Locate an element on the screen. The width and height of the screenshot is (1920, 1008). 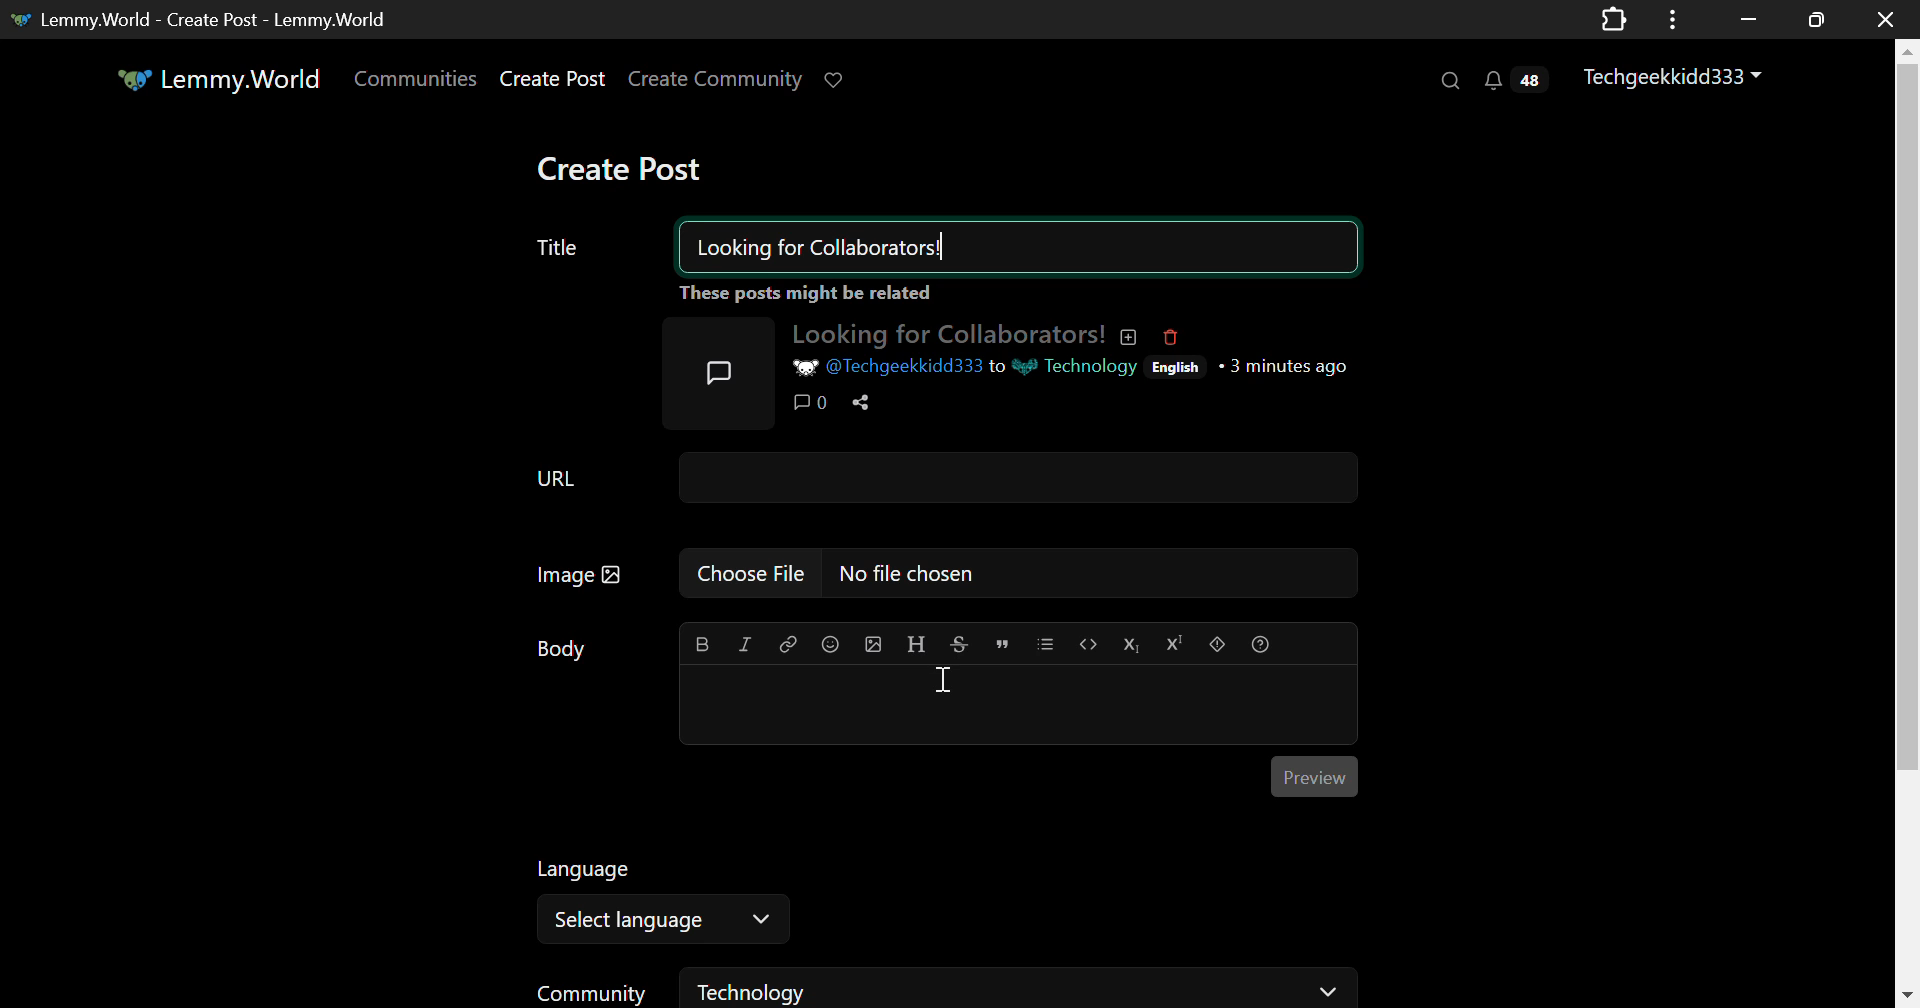
Language is located at coordinates (588, 874).